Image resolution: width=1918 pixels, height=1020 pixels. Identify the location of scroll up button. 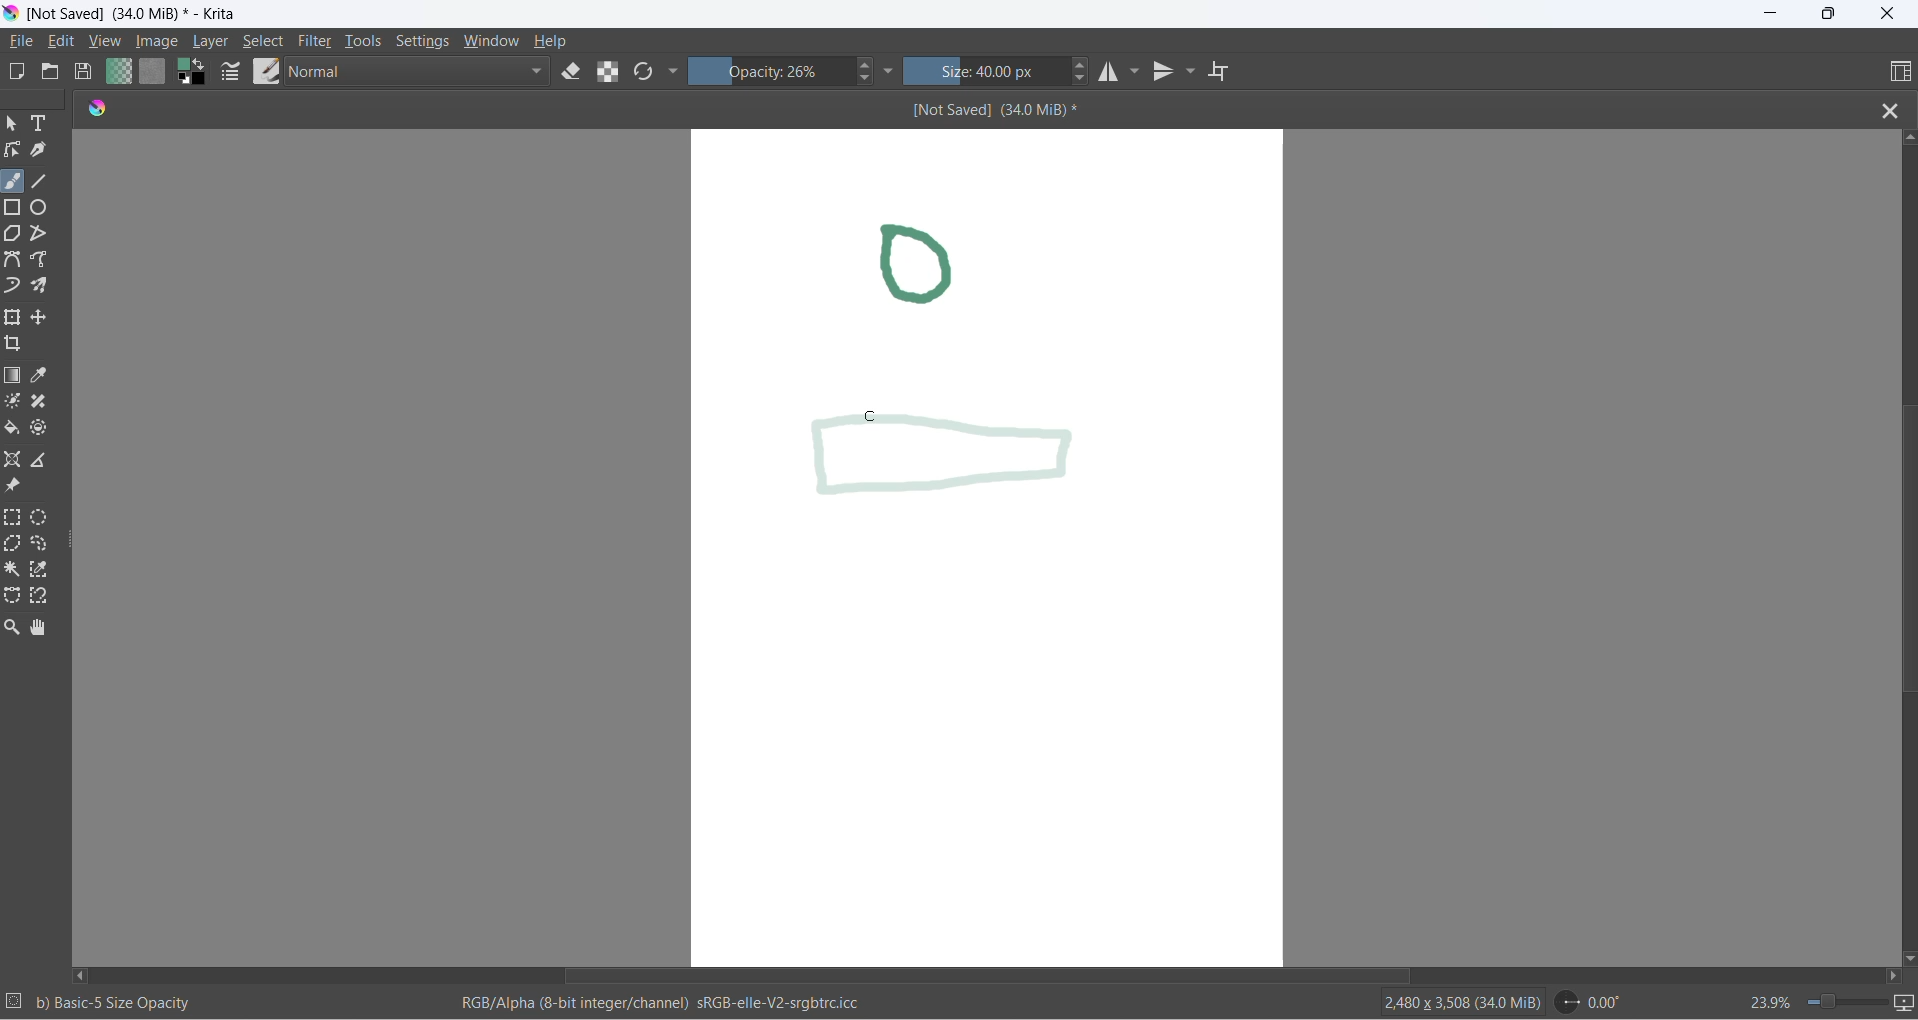
(1906, 138).